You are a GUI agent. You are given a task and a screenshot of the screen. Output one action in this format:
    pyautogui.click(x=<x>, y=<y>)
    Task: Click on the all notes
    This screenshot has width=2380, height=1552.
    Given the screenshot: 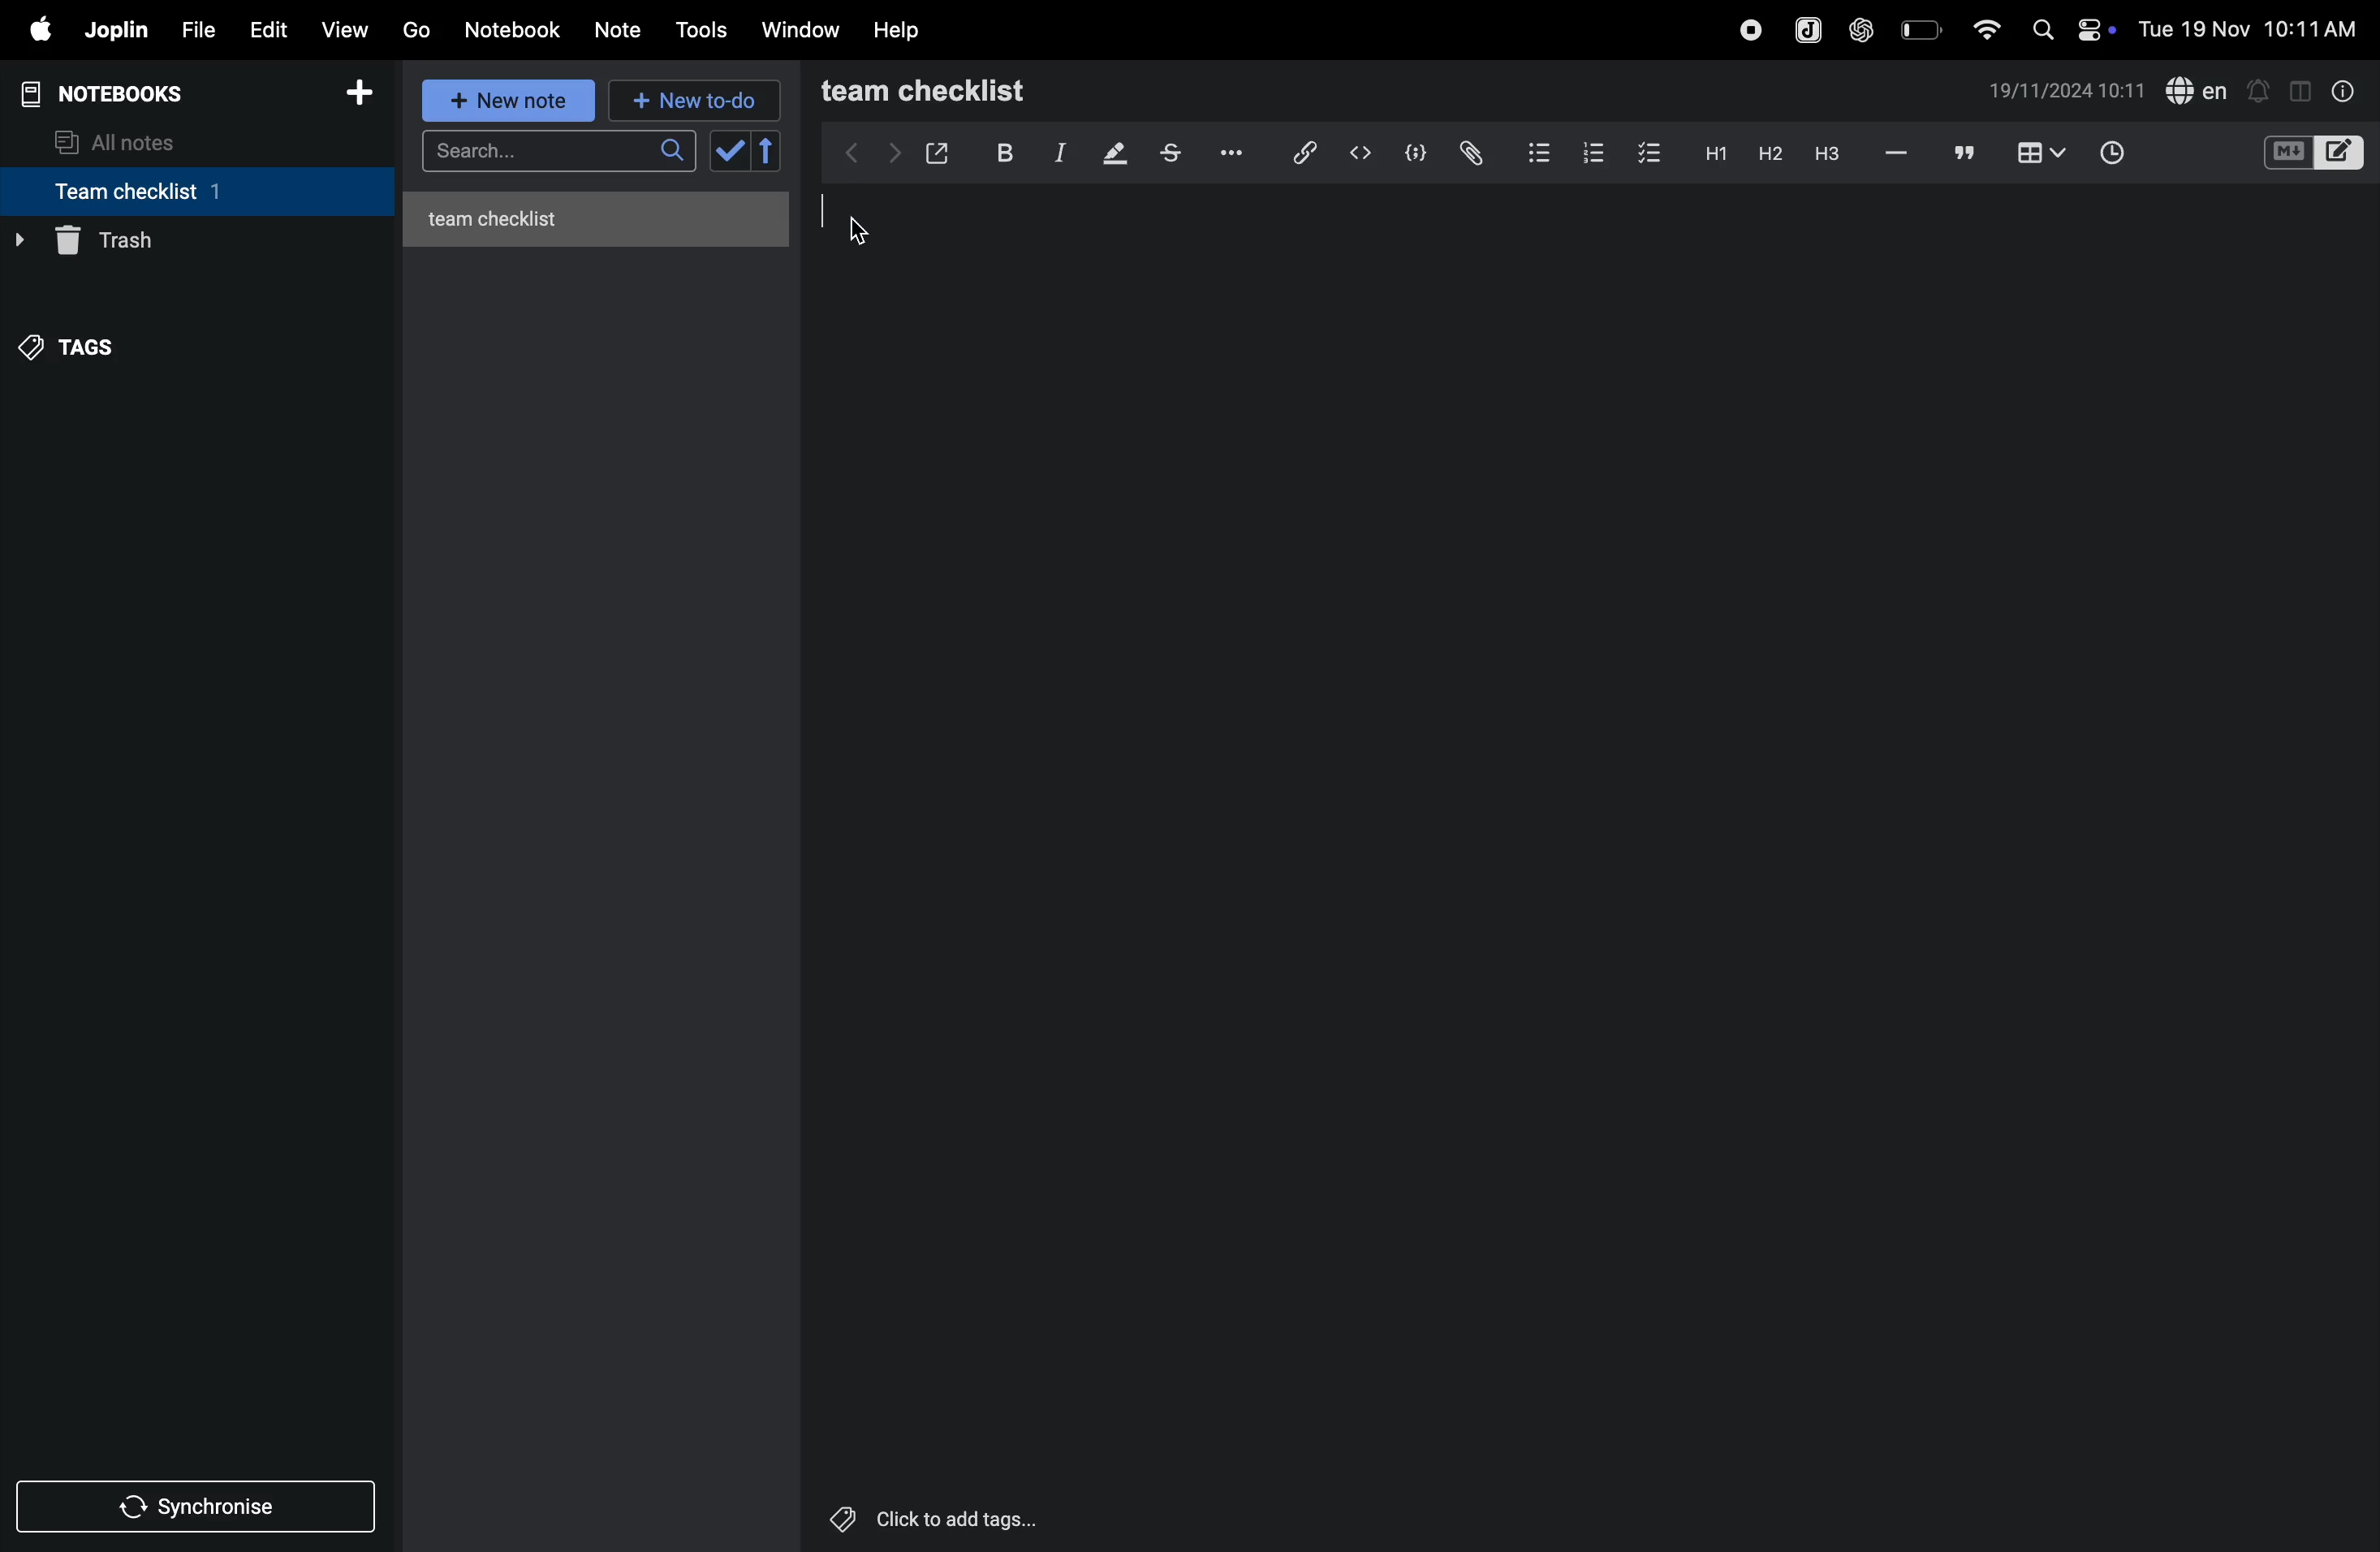 What is the action you would take?
    pyautogui.click(x=131, y=140)
    